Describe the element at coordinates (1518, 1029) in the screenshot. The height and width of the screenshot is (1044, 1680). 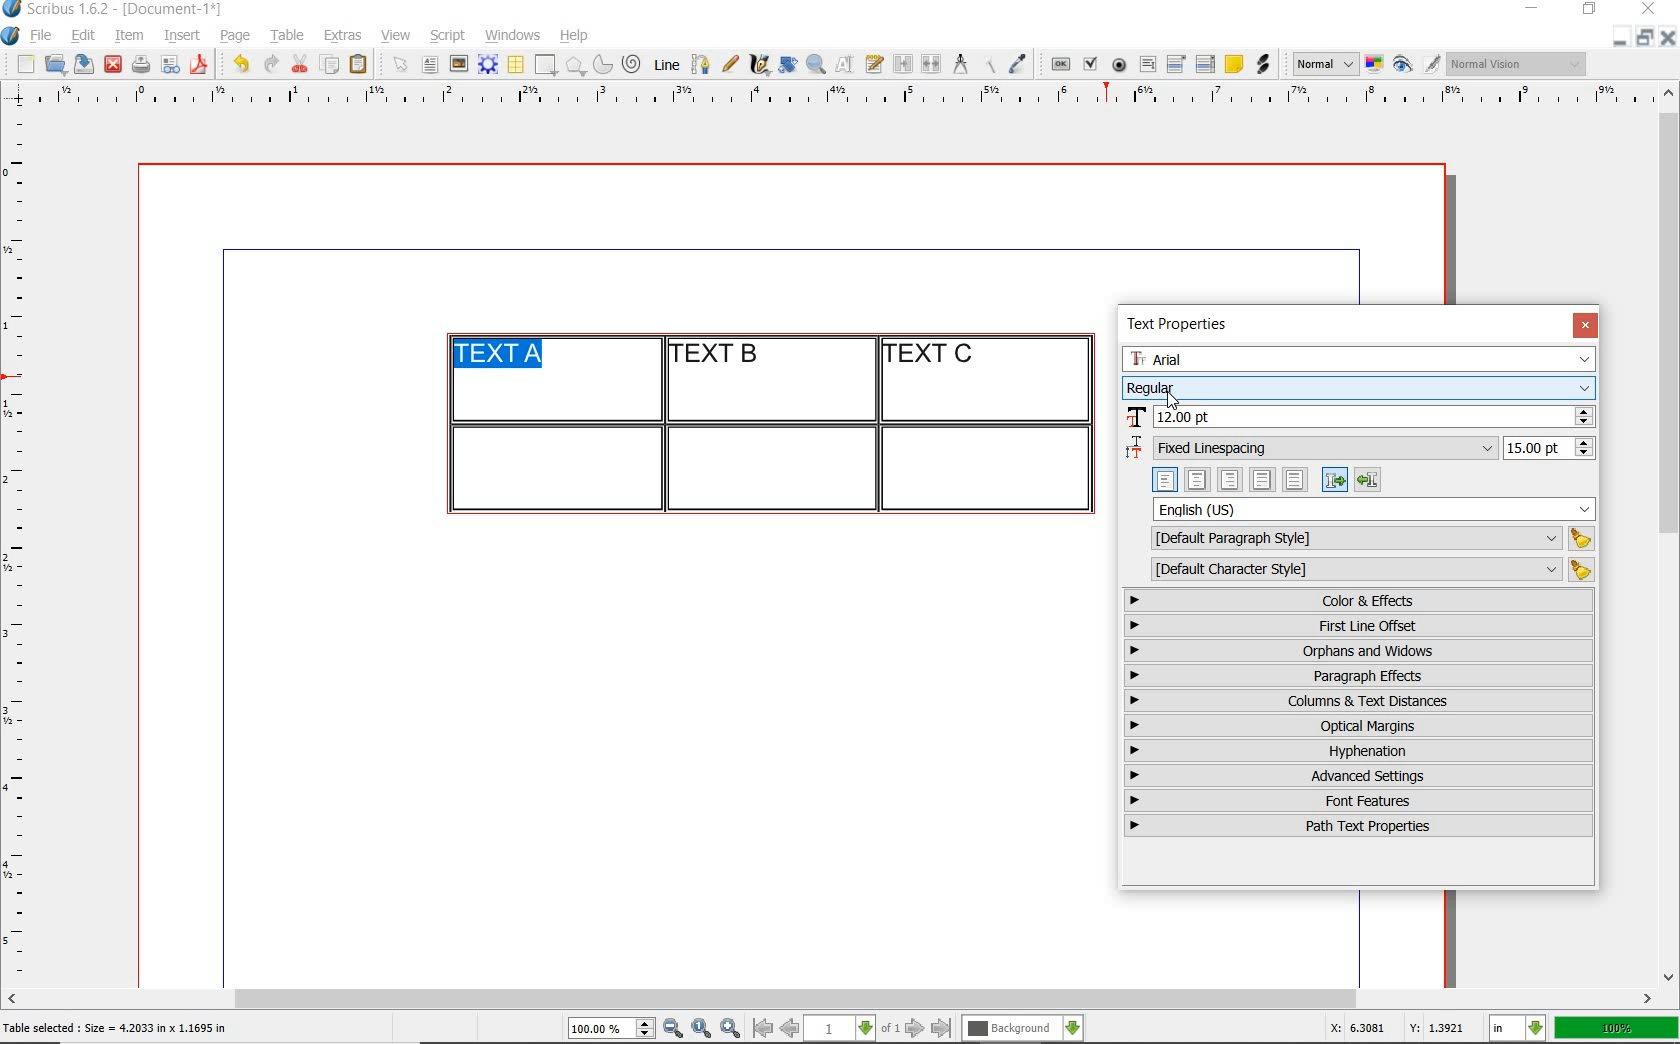
I see `select the current unit` at that location.